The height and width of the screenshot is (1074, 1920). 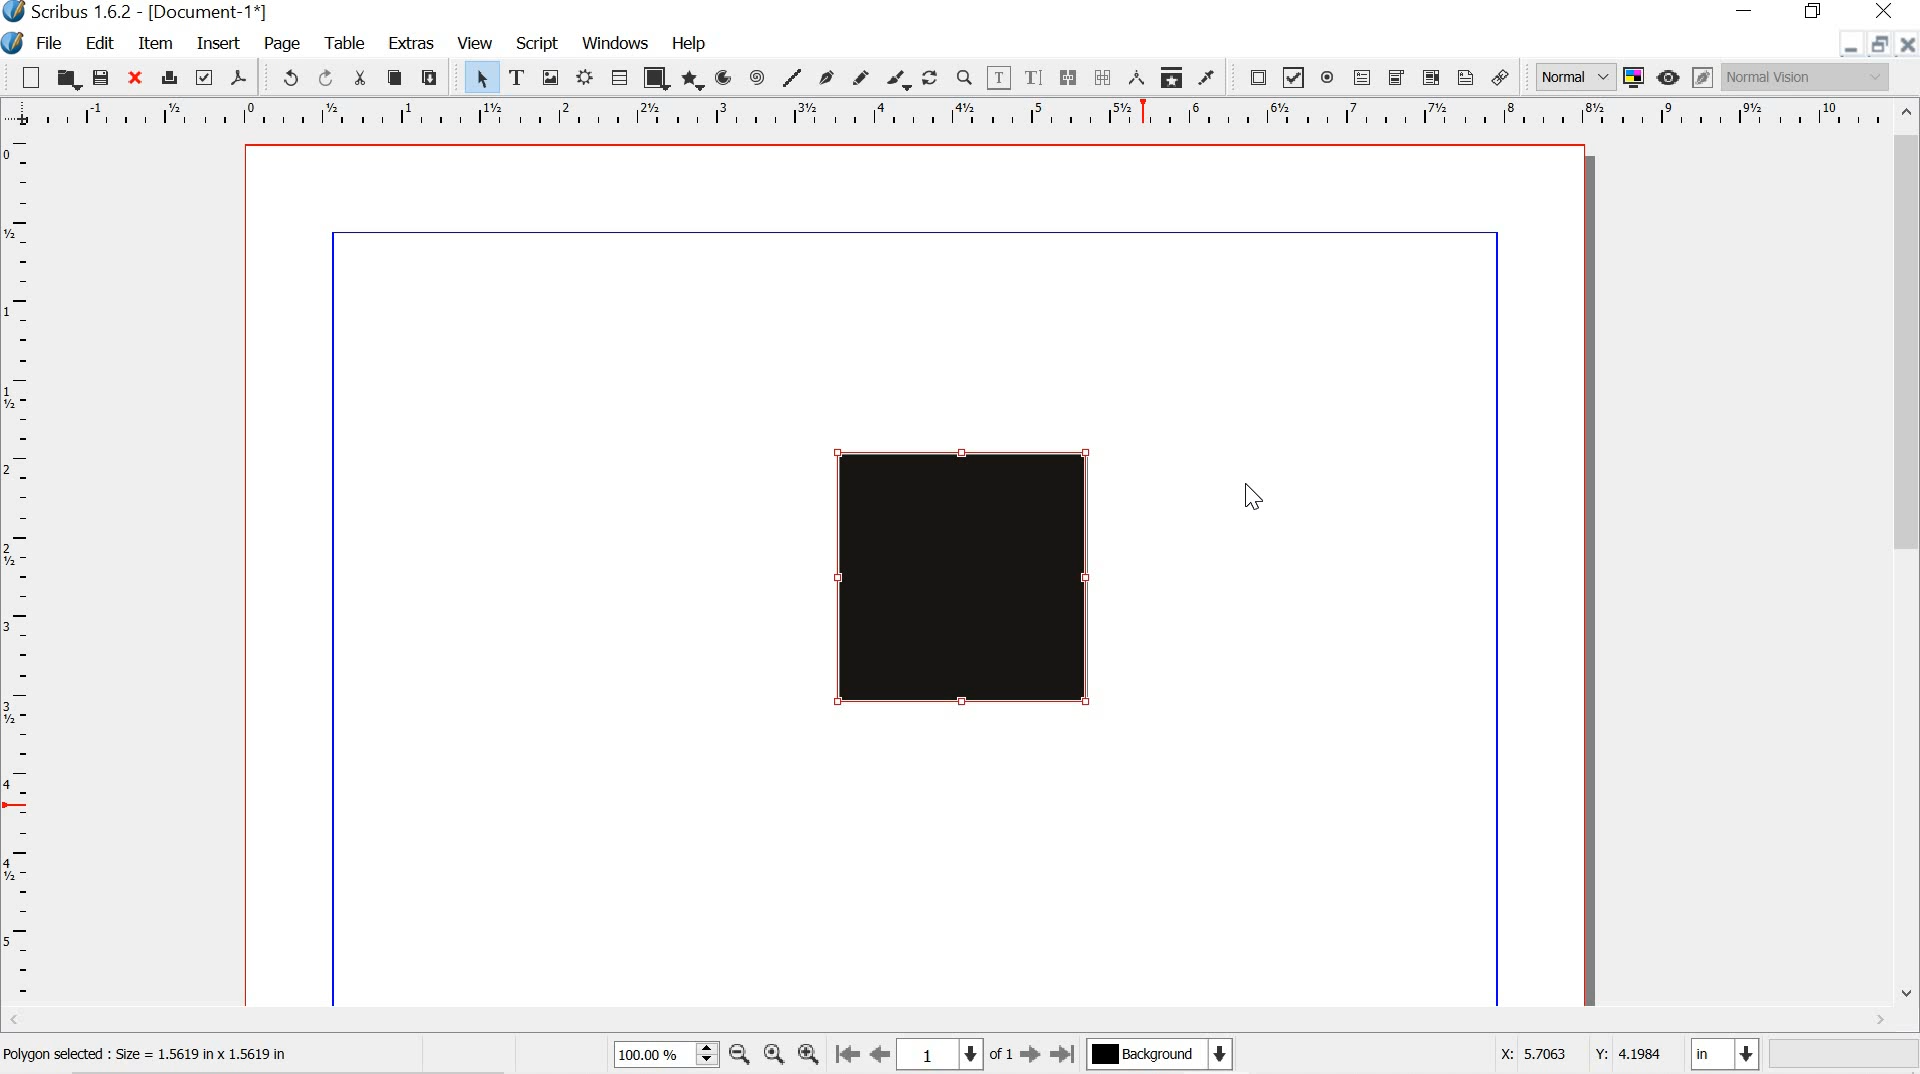 I want to click on table, so click(x=619, y=77).